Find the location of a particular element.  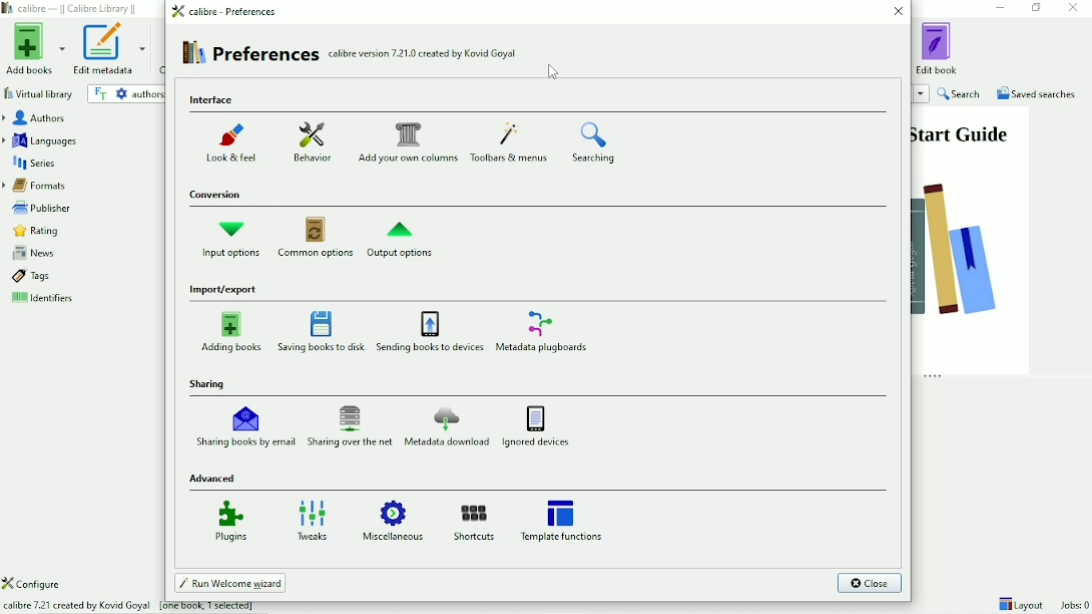

Configure is located at coordinates (33, 583).